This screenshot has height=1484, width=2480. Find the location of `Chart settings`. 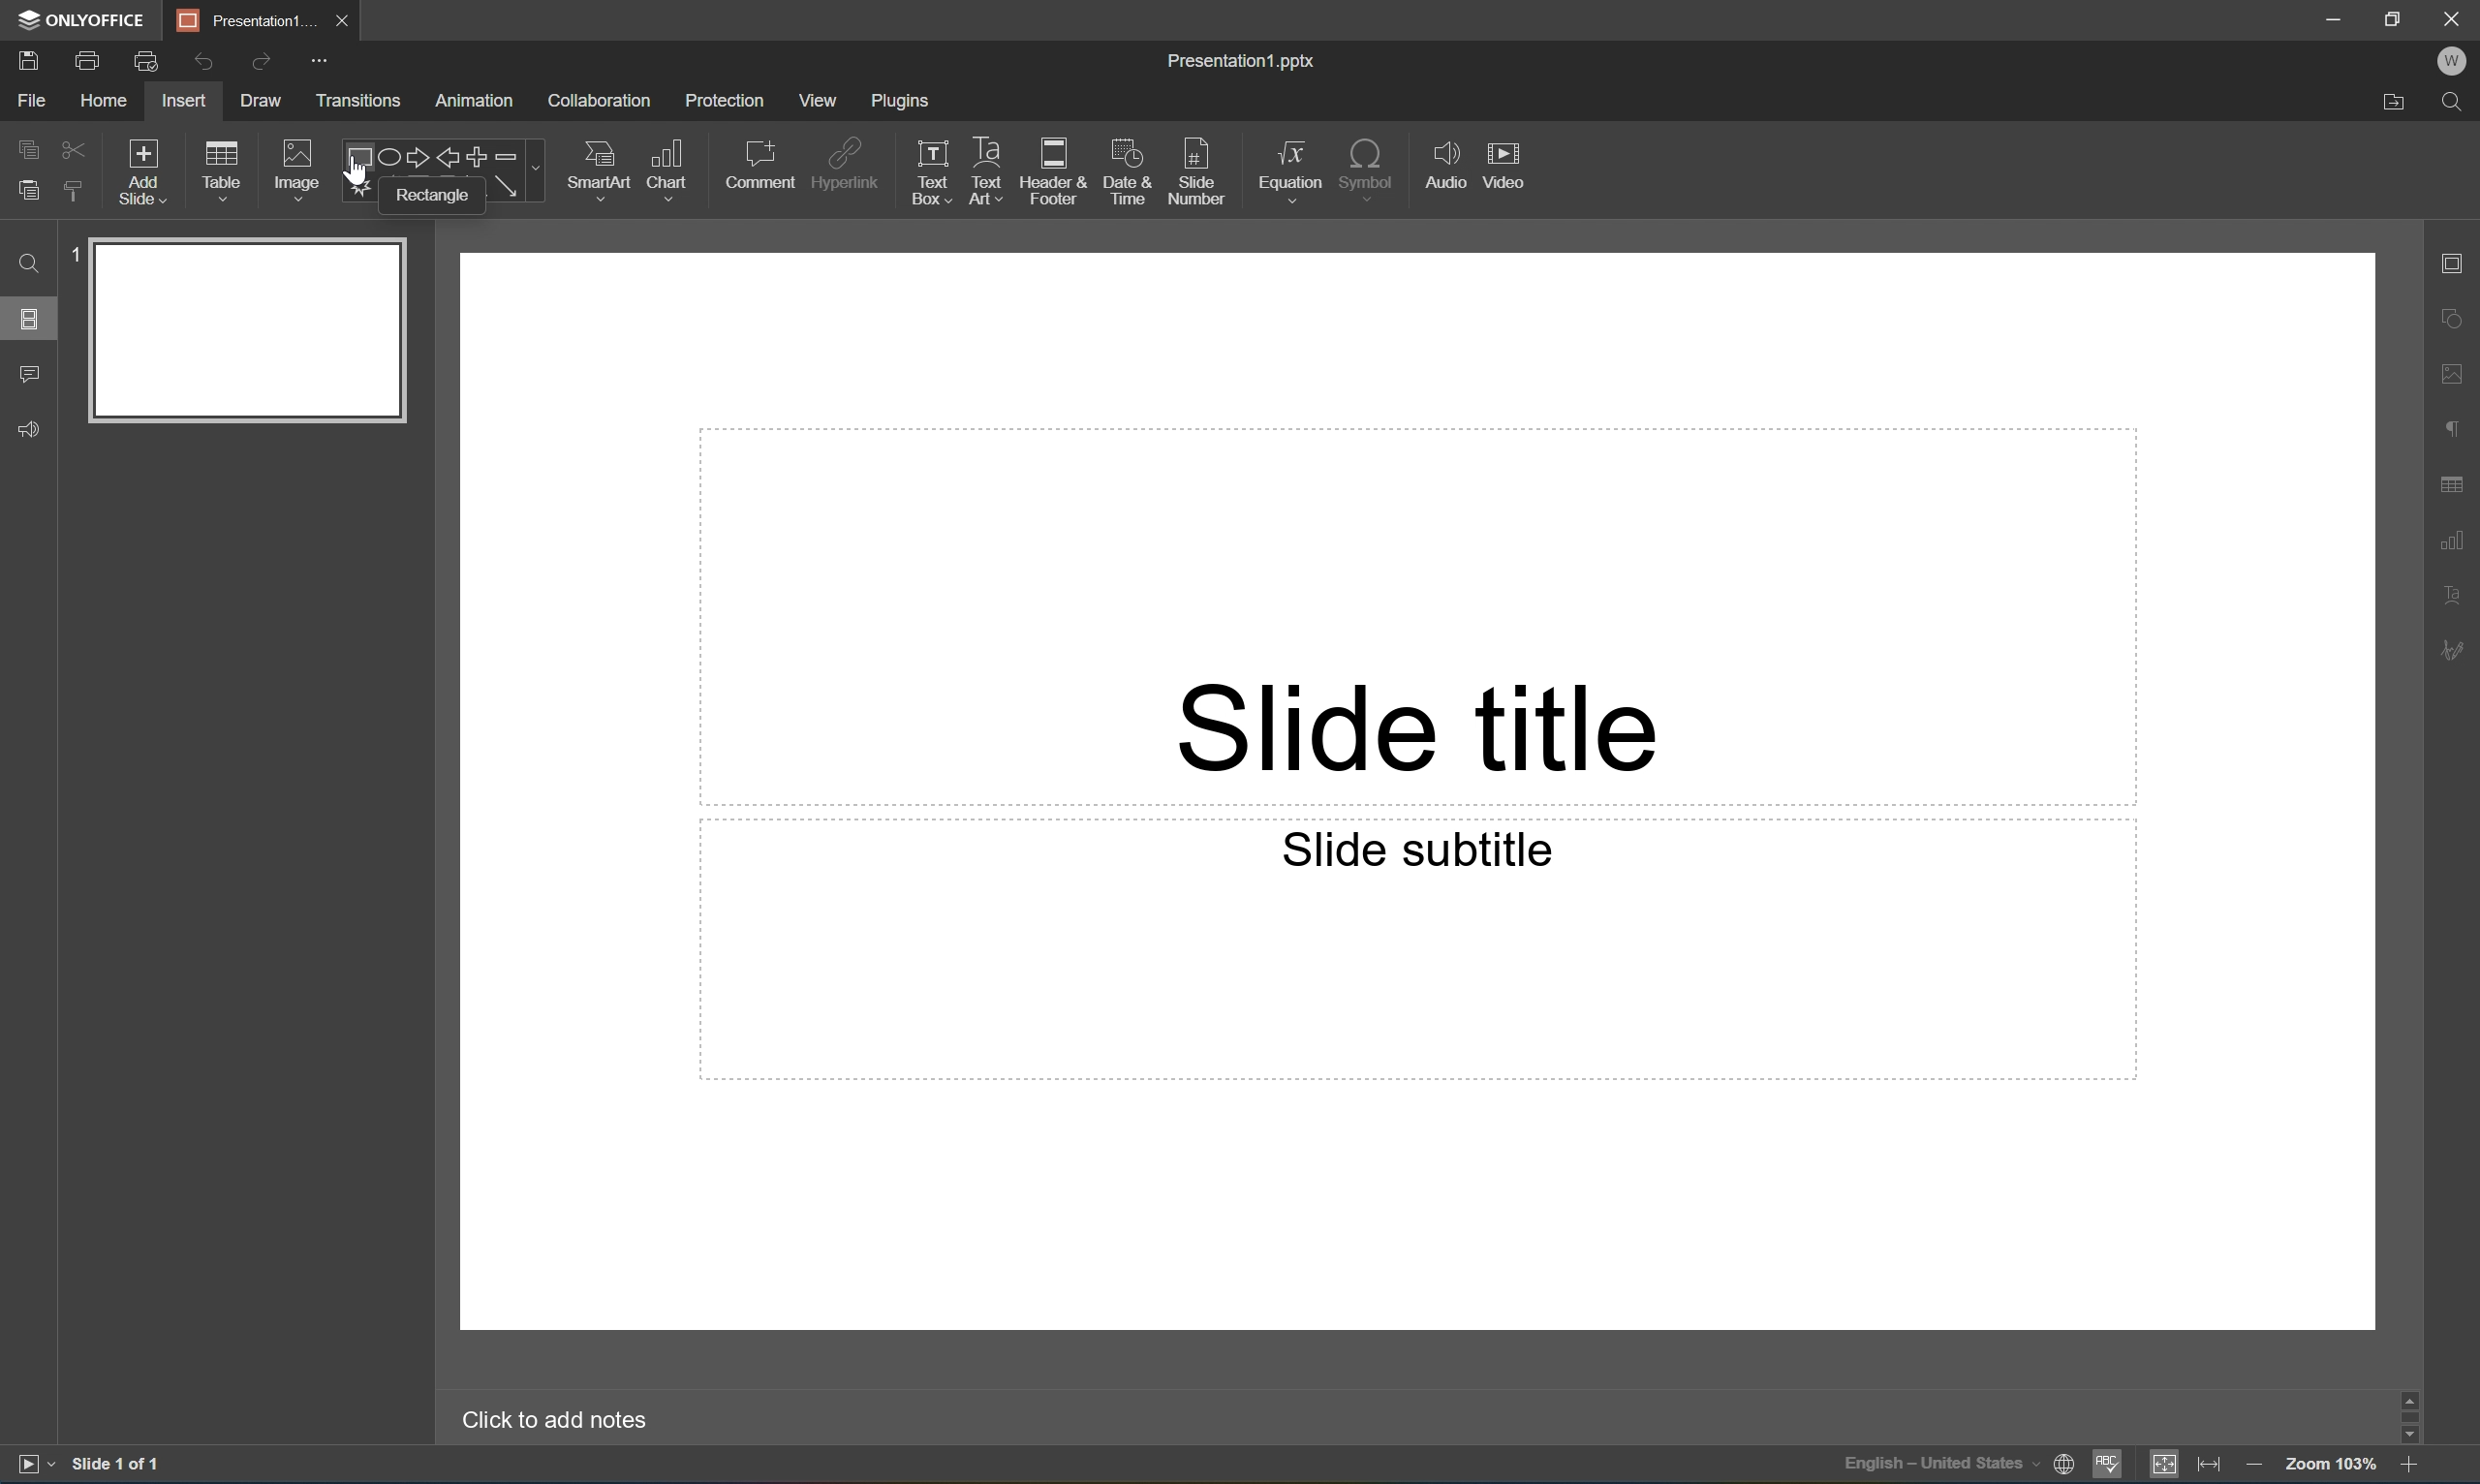

Chart settings is located at coordinates (2457, 541).